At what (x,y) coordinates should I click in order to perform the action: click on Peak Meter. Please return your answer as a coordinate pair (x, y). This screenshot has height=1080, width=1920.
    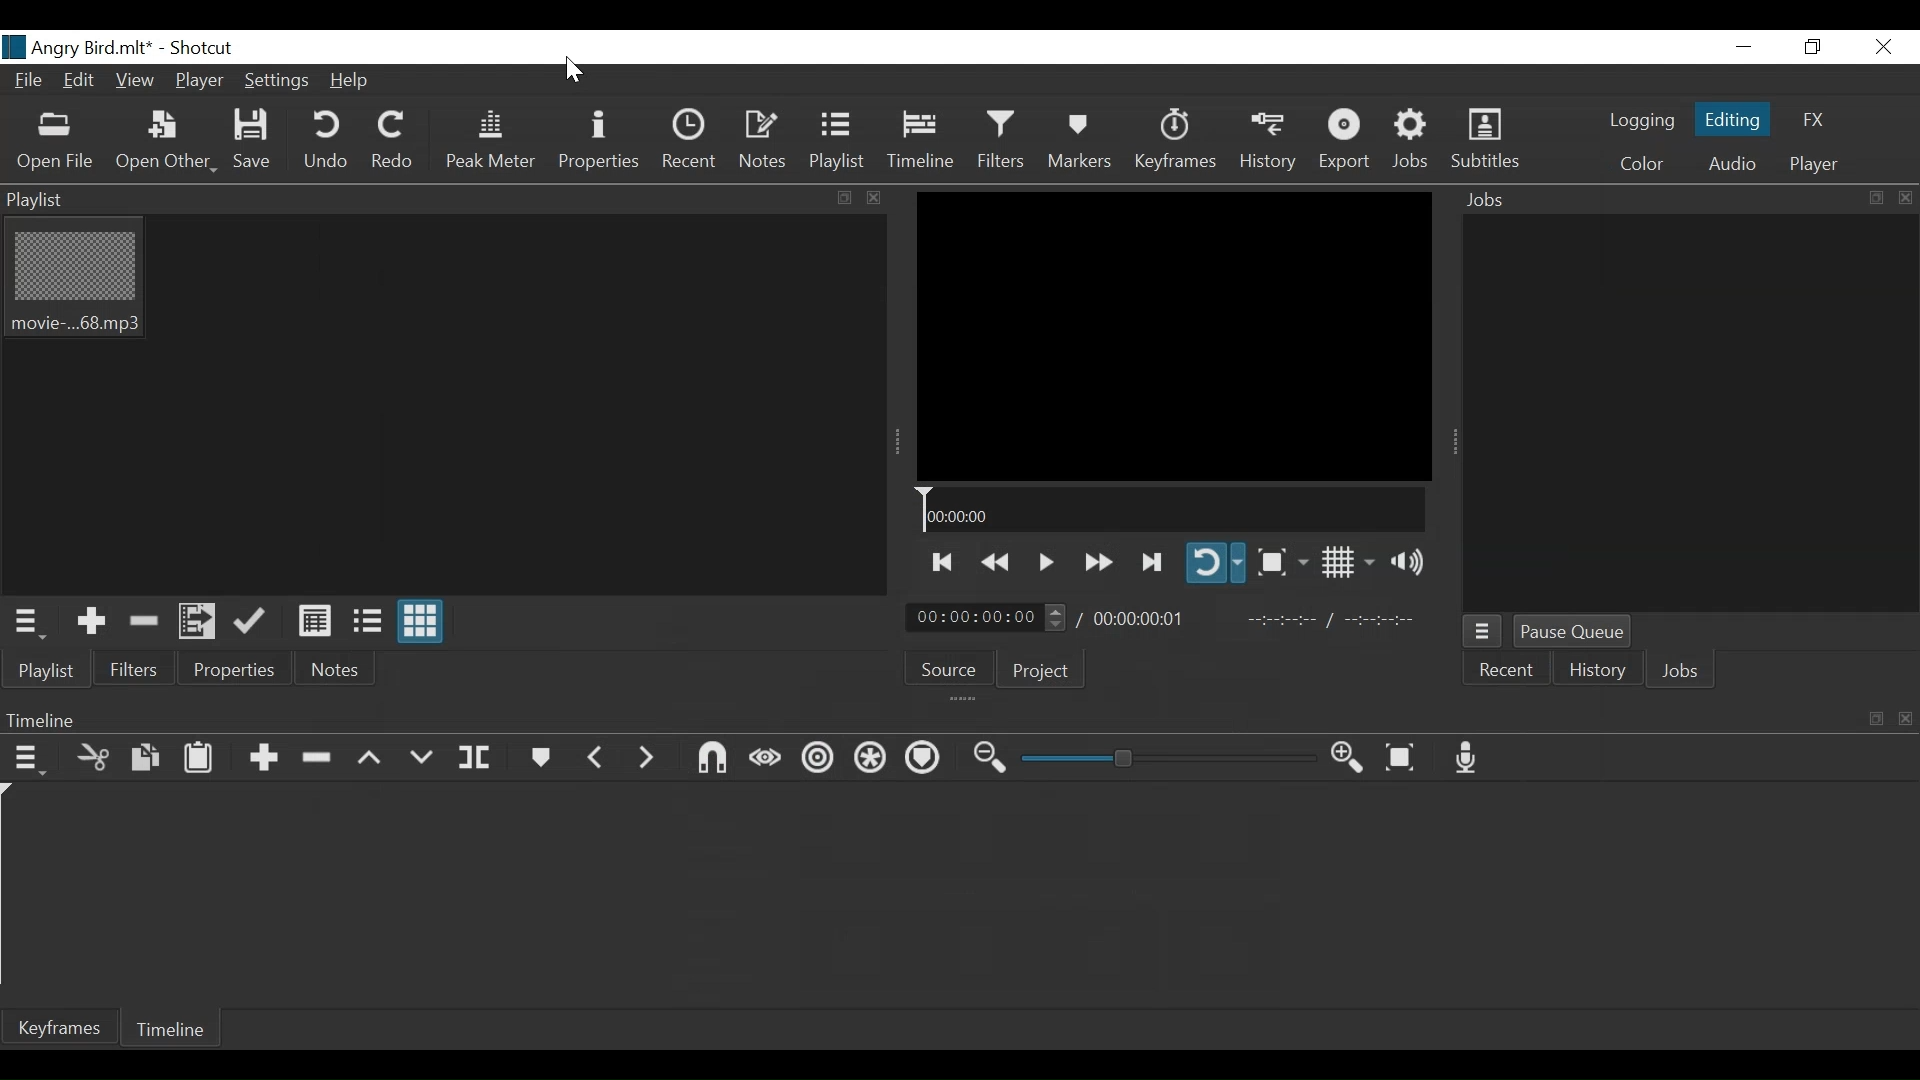
    Looking at the image, I should click on (491, 140).